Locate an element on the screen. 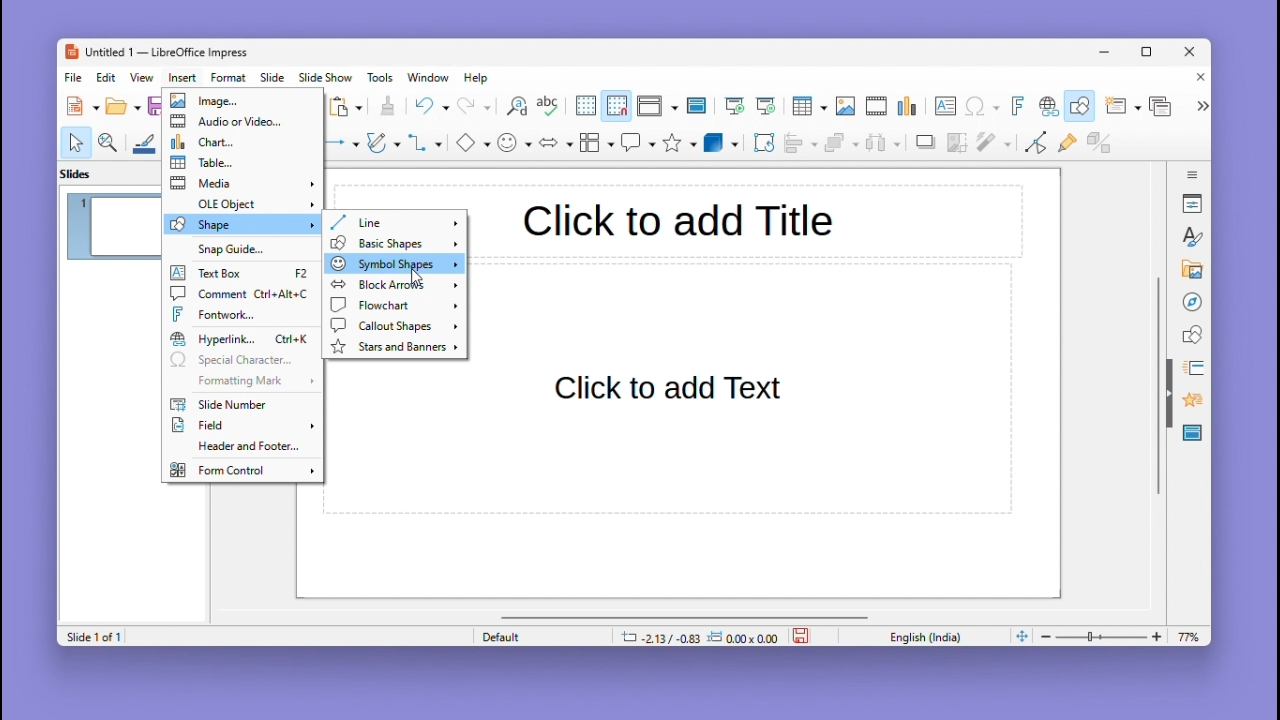  Video is located at coordinates (876, 107).